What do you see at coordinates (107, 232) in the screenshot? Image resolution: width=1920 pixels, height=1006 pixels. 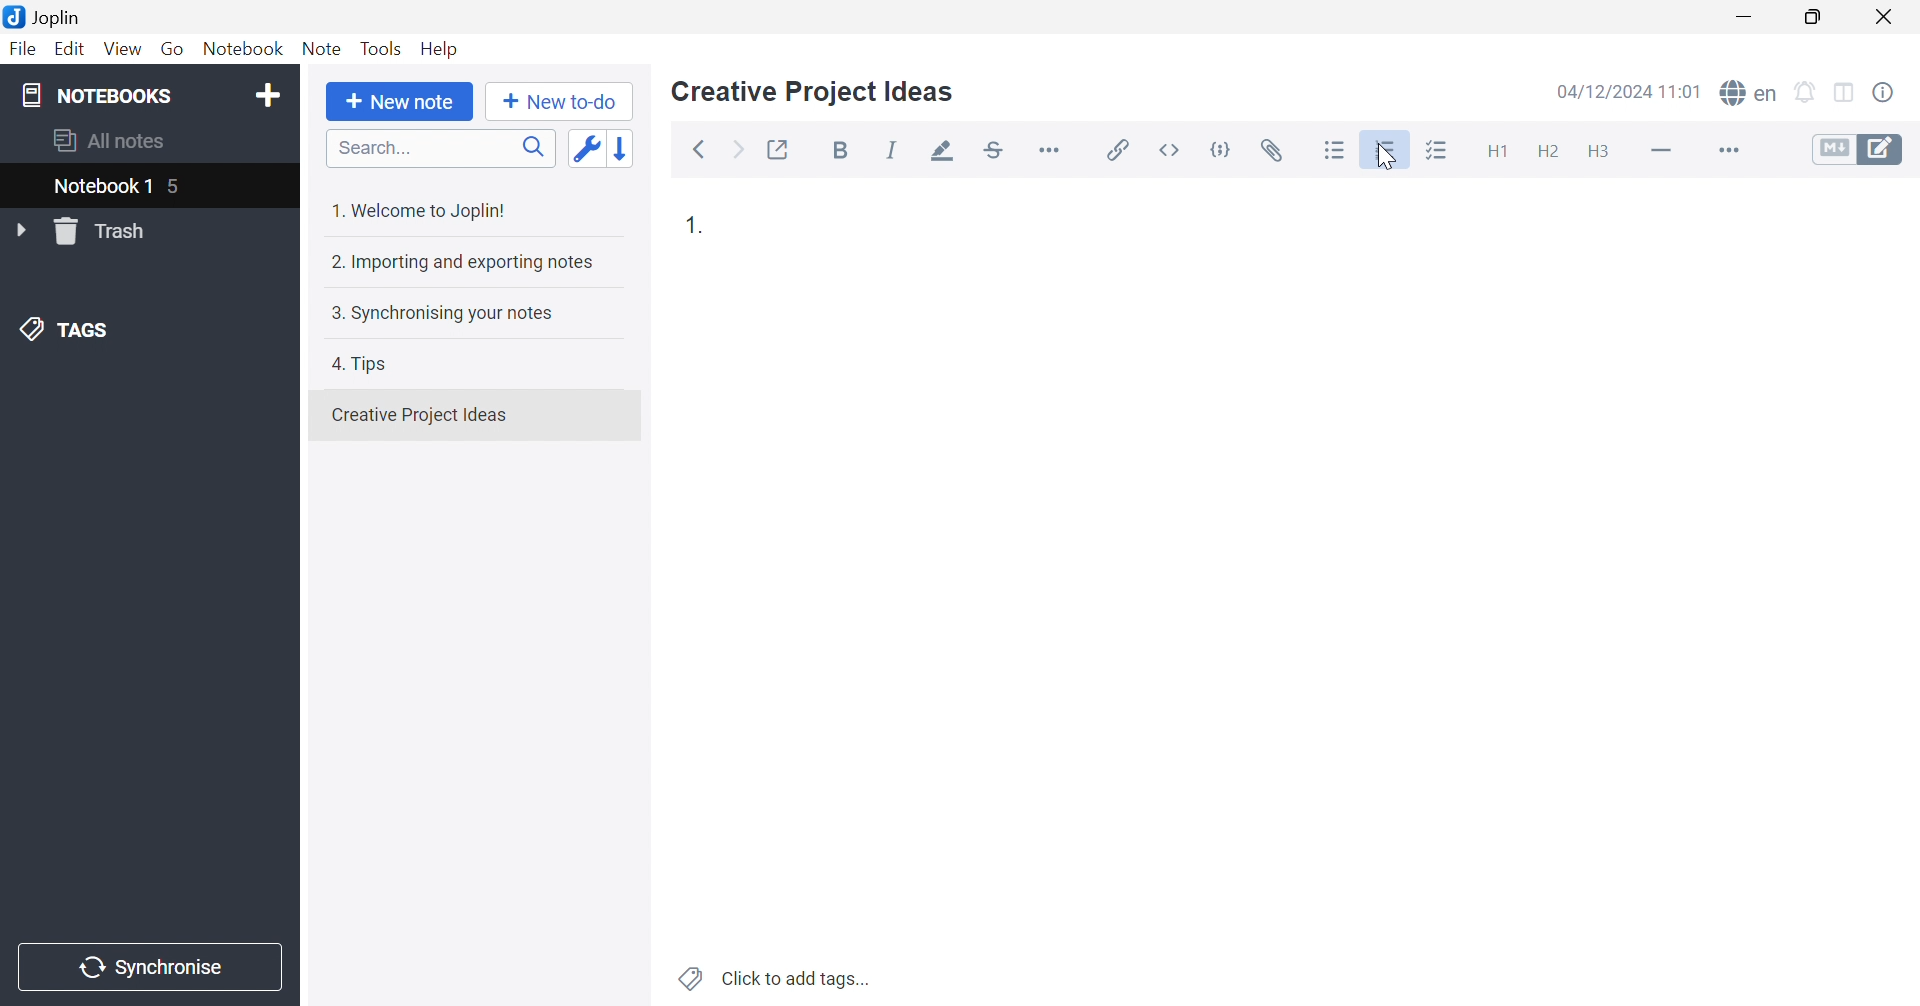 I see `Trash` at bounding box center [107, 232].